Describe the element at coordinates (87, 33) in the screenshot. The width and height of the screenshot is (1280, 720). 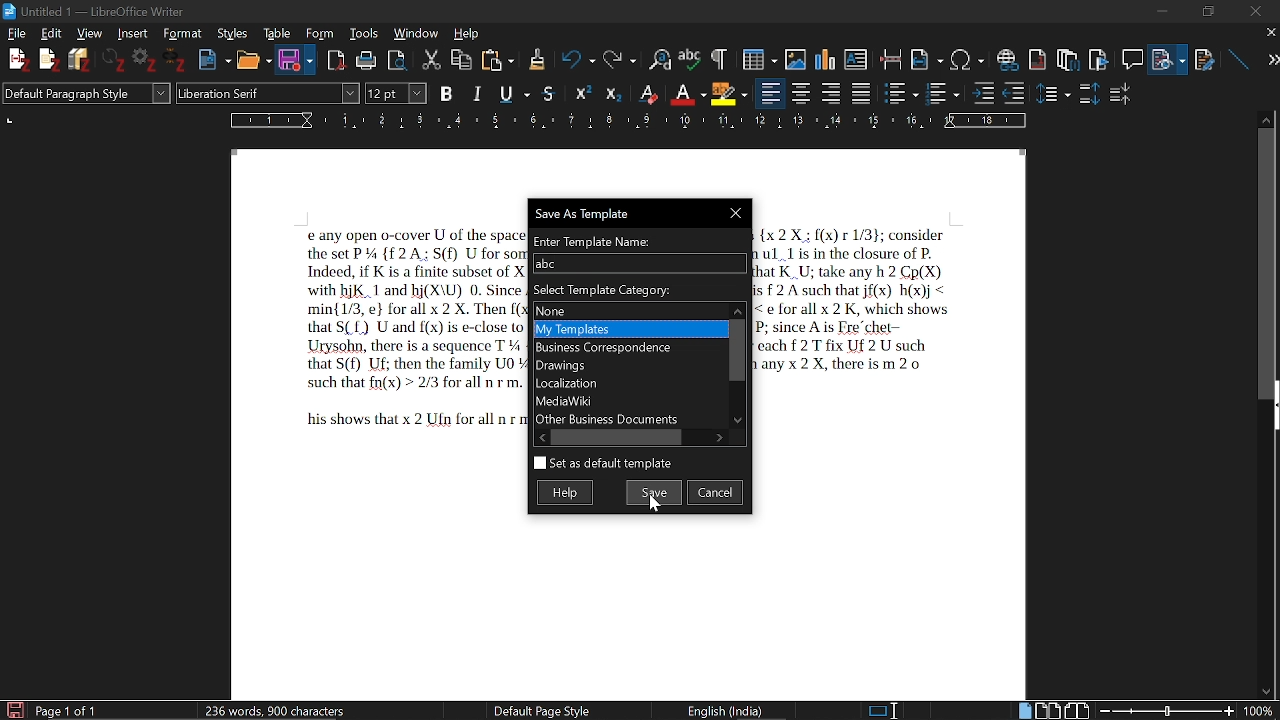
I see `View` at that location.